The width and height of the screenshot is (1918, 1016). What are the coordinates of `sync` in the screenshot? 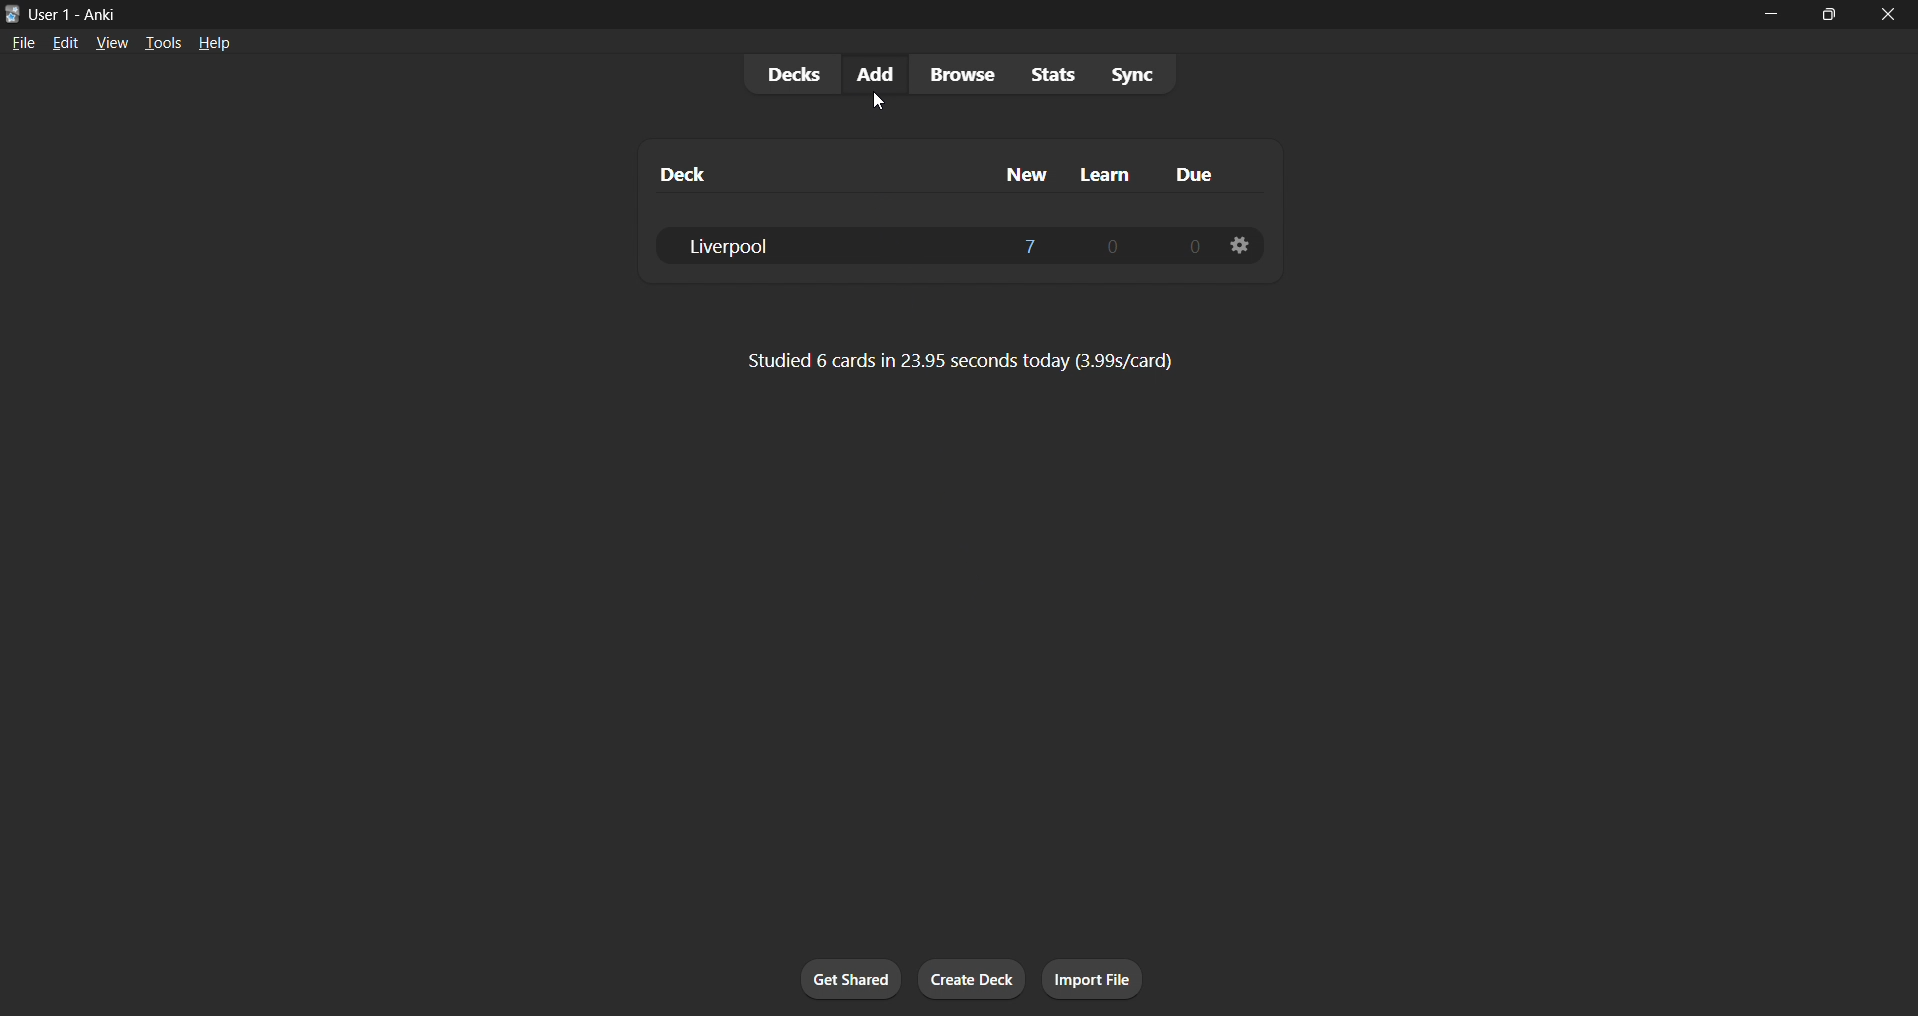 It's located at (1133, 77).